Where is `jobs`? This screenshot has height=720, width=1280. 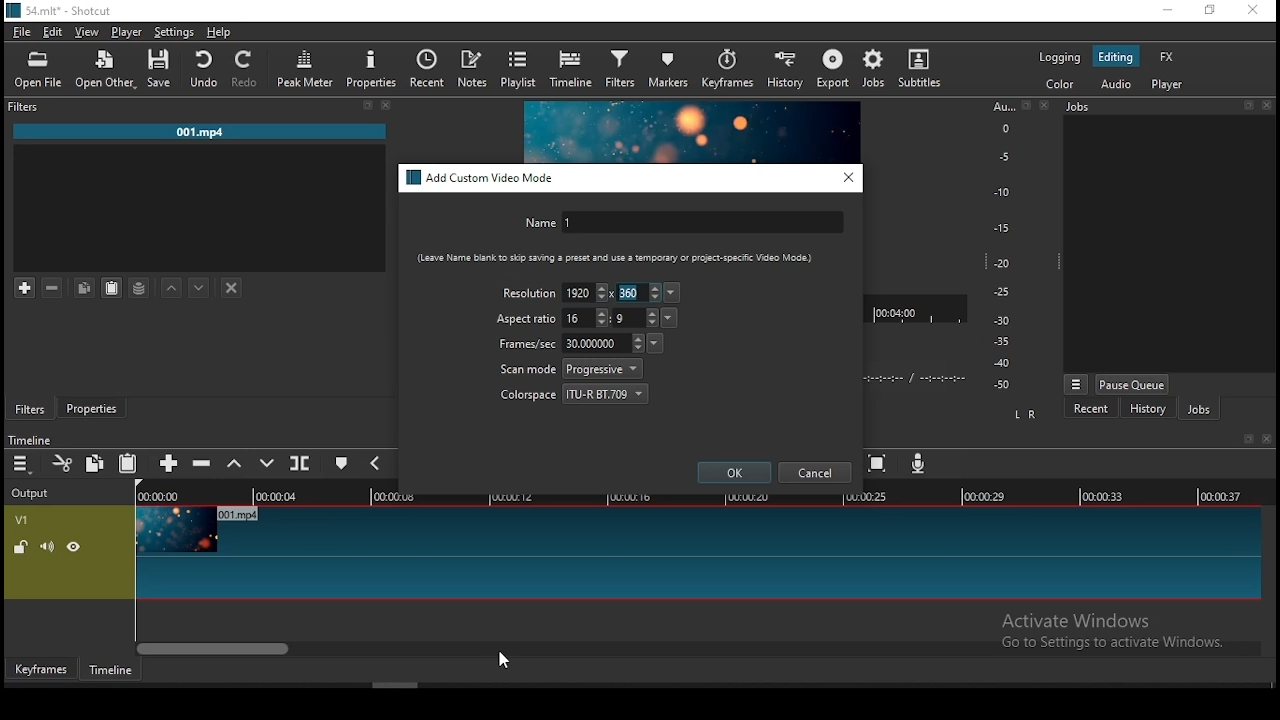
jobs is located at coordinates (1199, 410).